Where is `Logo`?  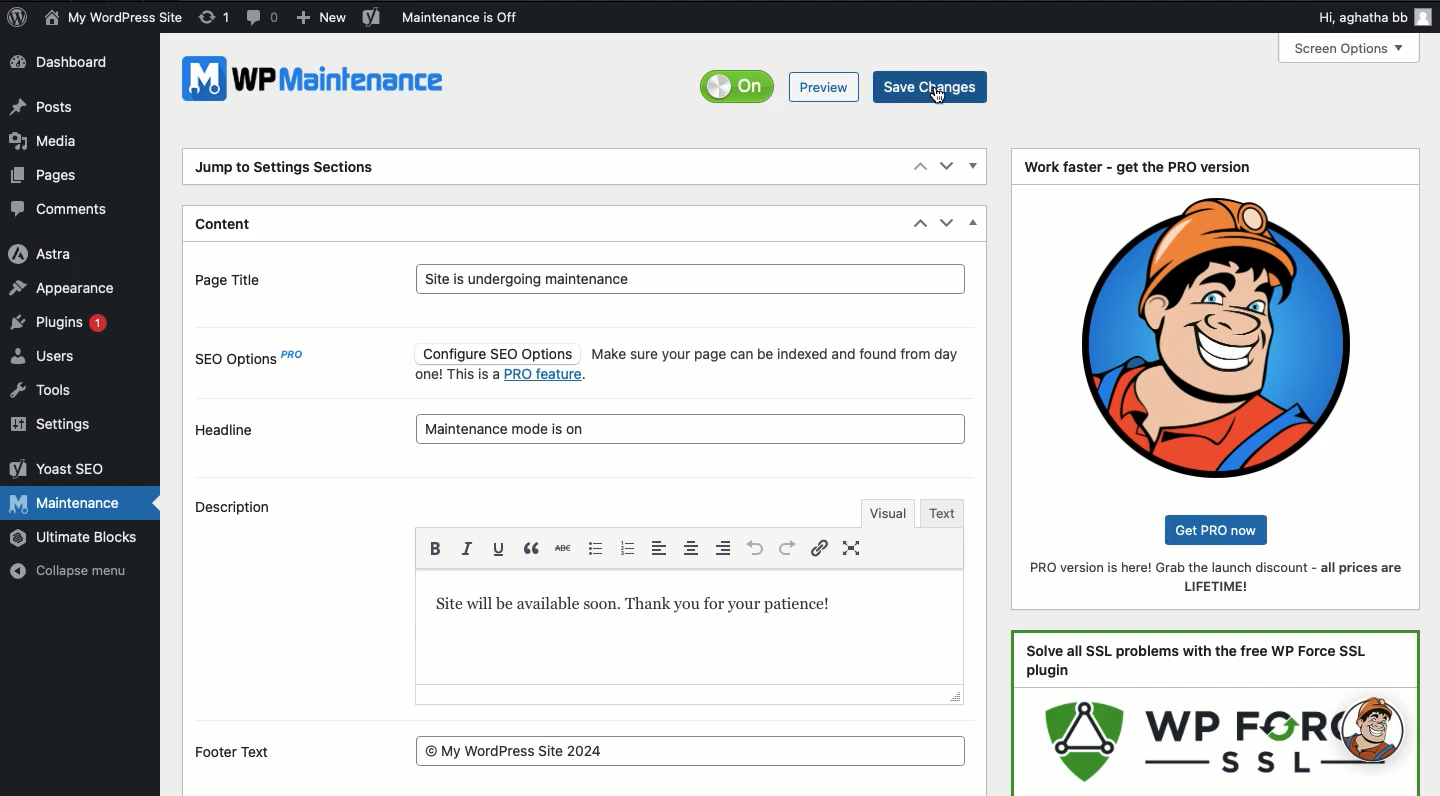 Logo is located at coordinates (1217, 336).